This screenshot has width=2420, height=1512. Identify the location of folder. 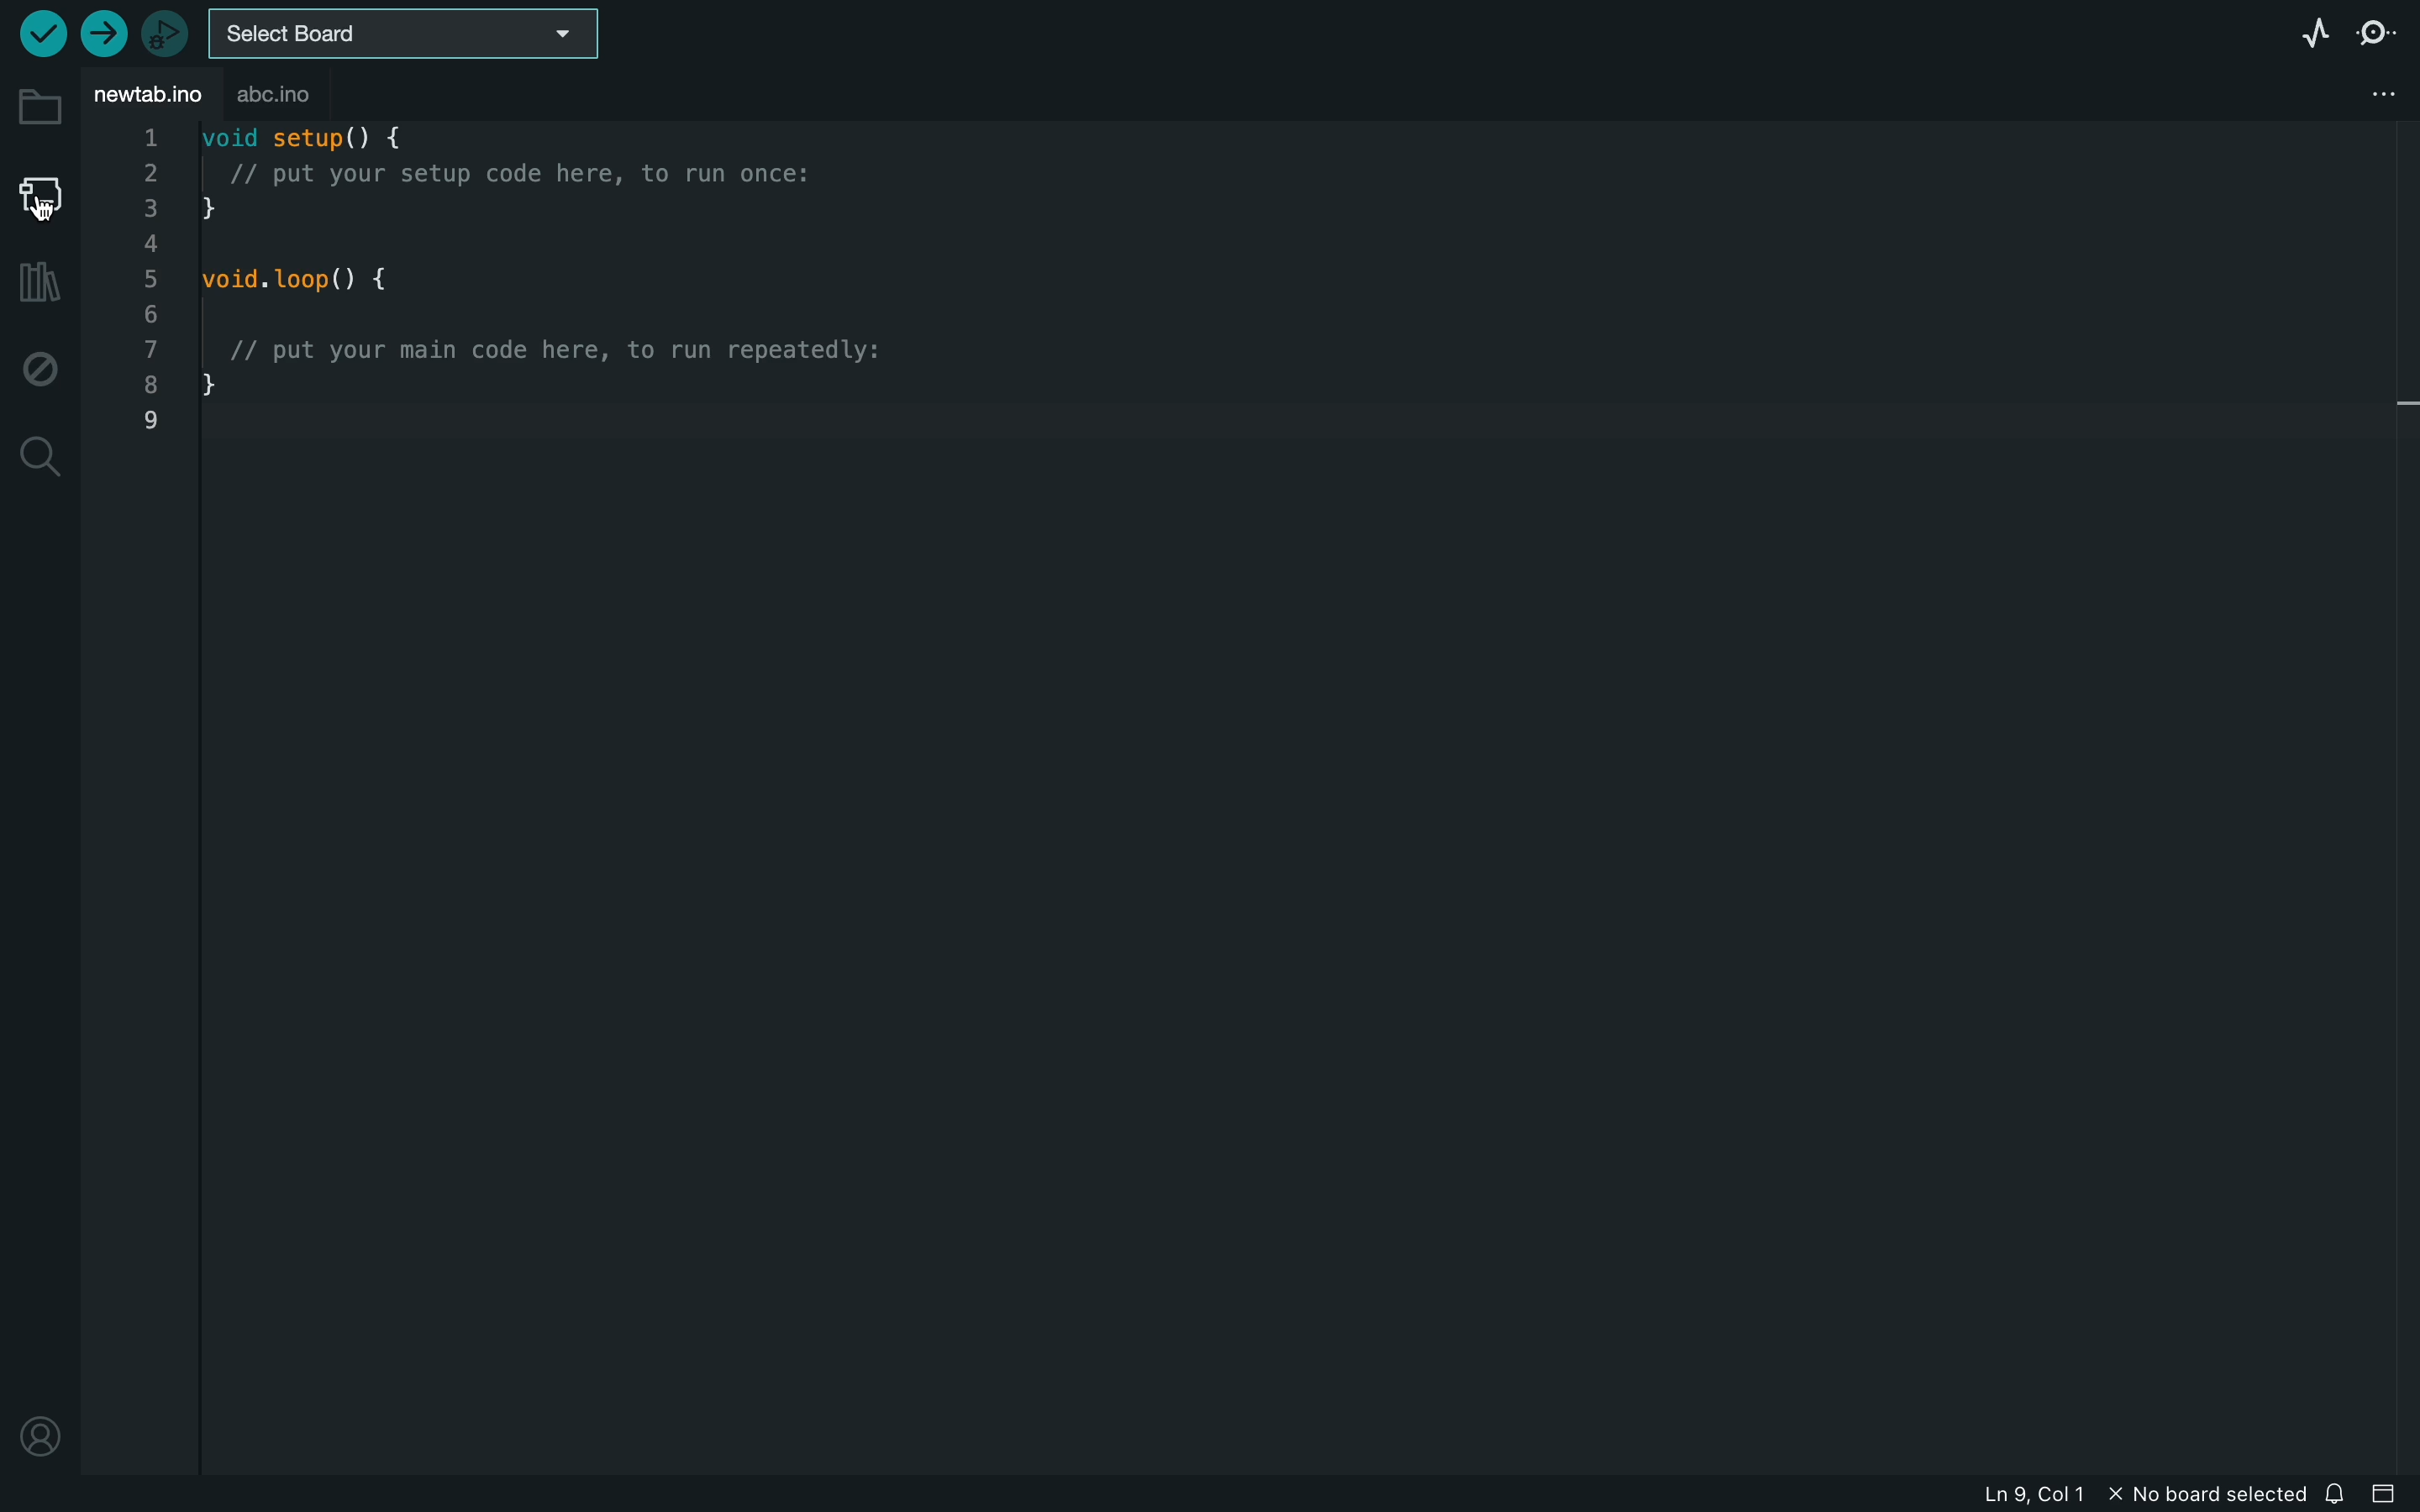
(37, 109).